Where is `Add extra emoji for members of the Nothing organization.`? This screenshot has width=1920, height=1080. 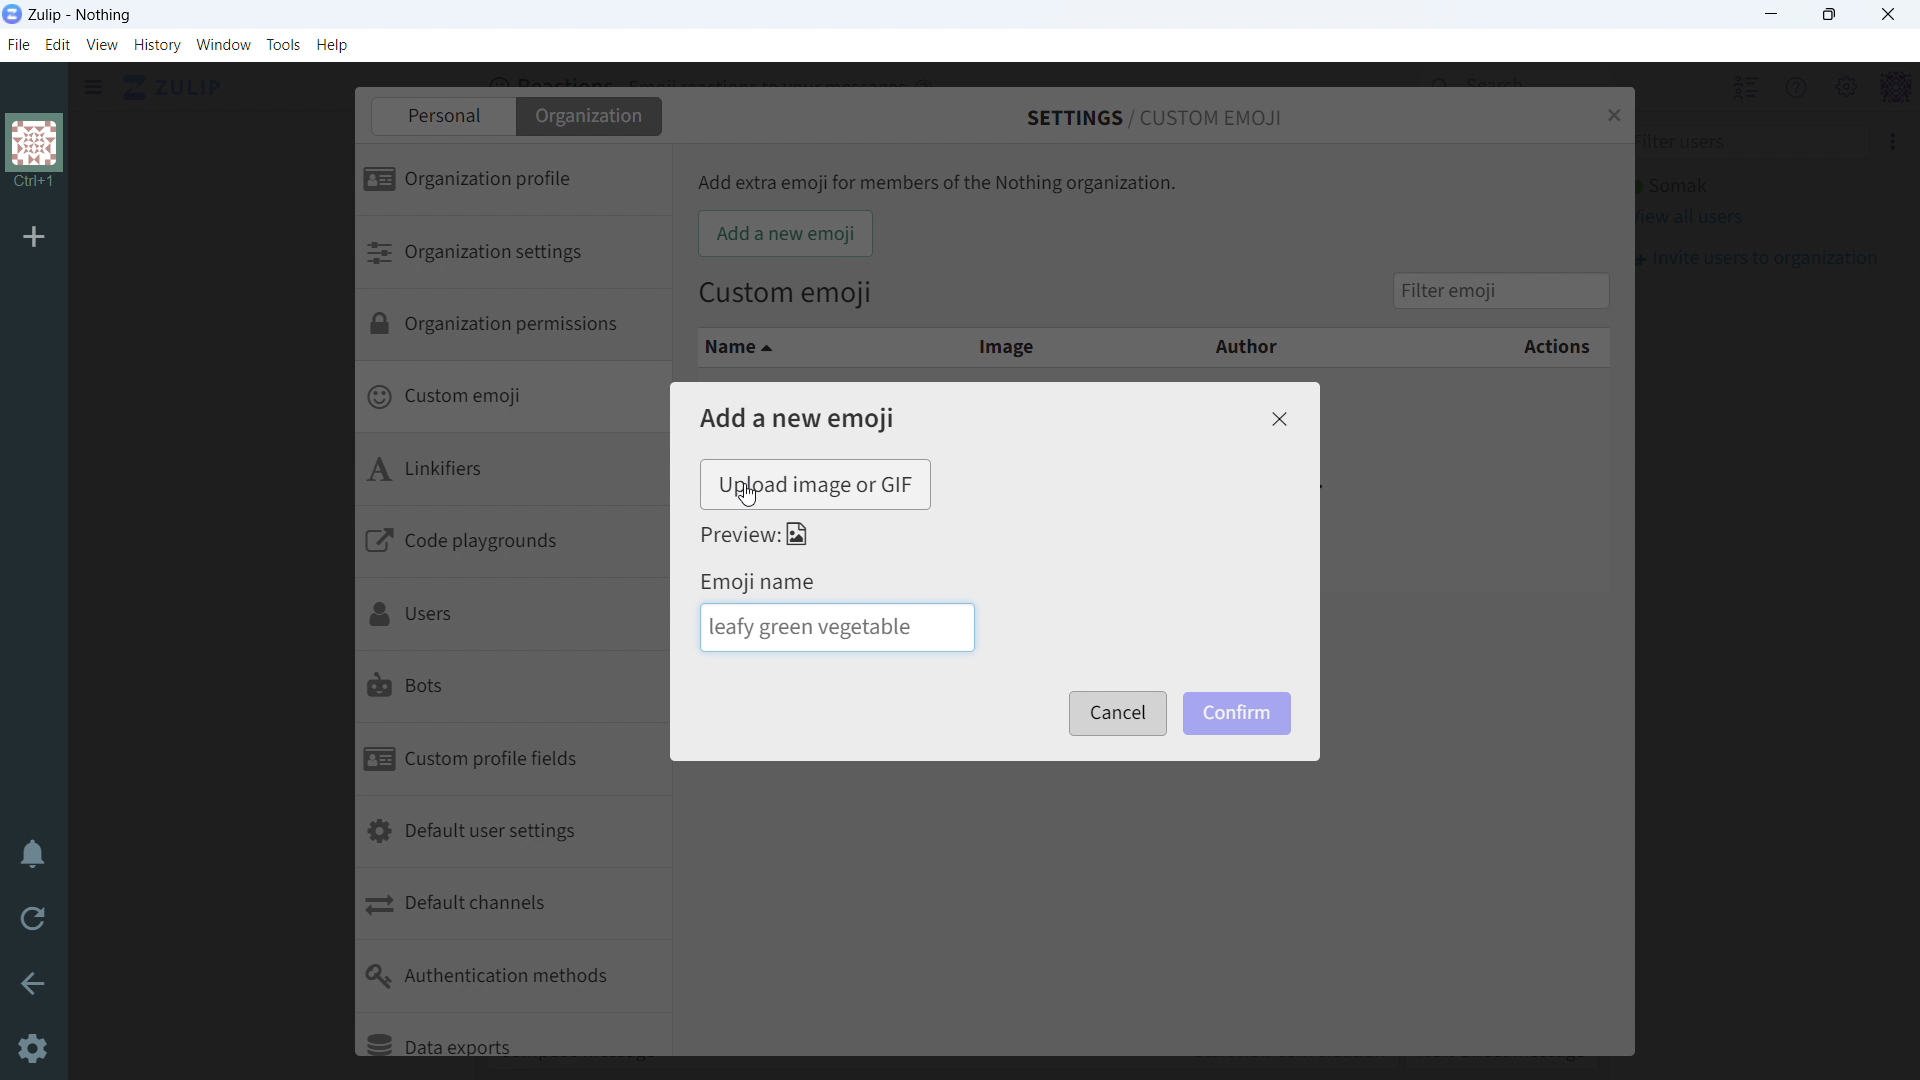 Add extra emoji for members of the Nothing organization. is located at coordinates (938, 183).